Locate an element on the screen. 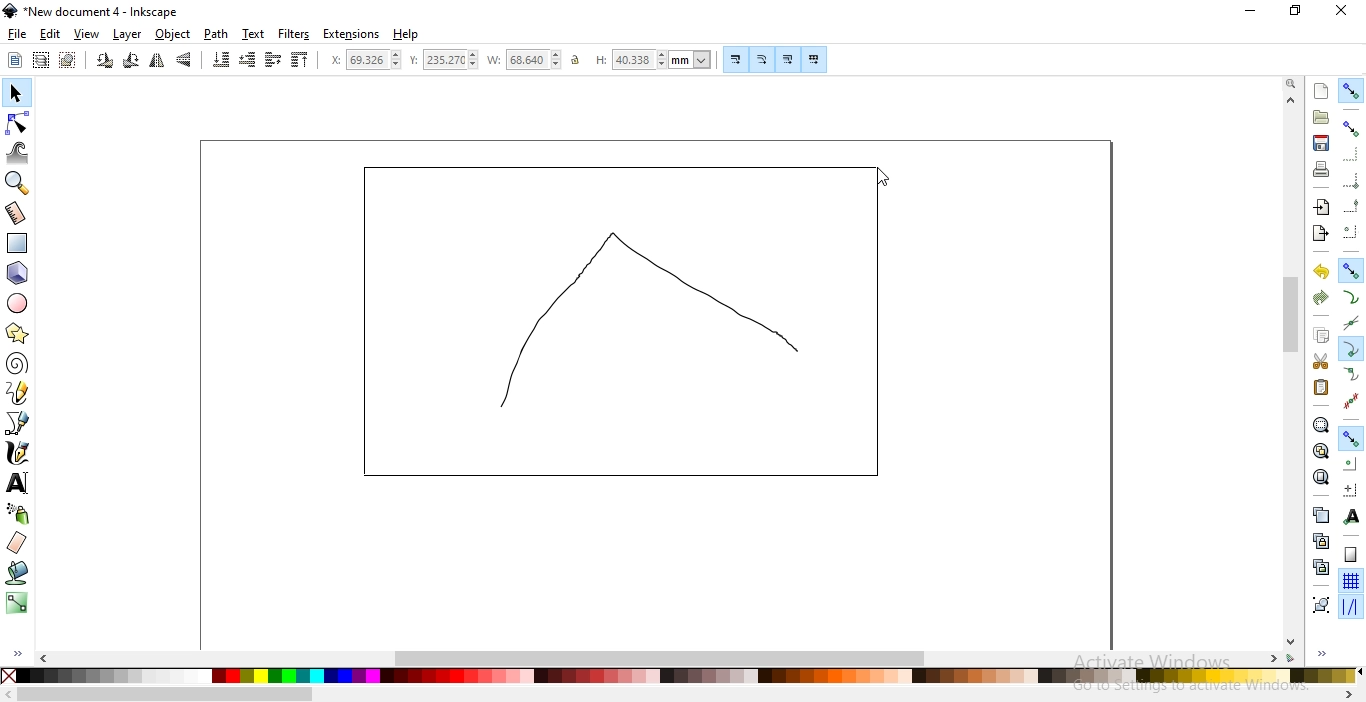  create rectangles and squares is located at coordinates (16, 243).